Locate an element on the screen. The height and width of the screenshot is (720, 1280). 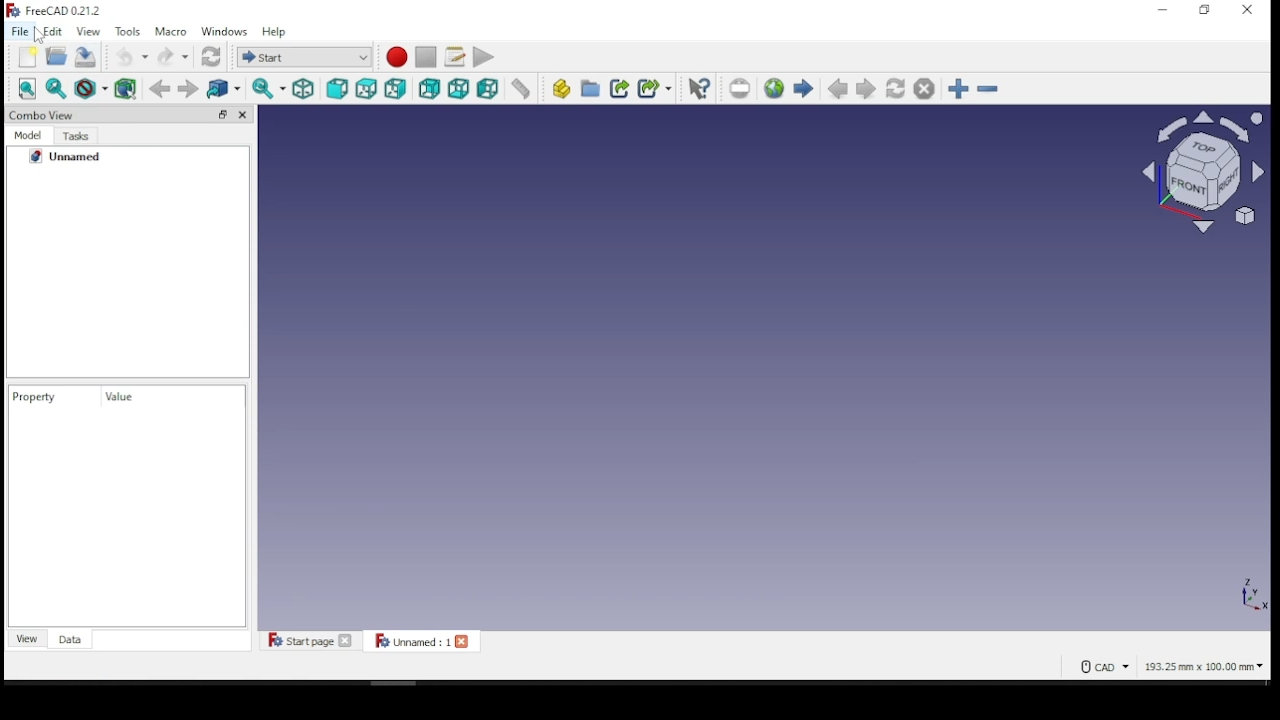
tasks is located at coordinates (76, 137).